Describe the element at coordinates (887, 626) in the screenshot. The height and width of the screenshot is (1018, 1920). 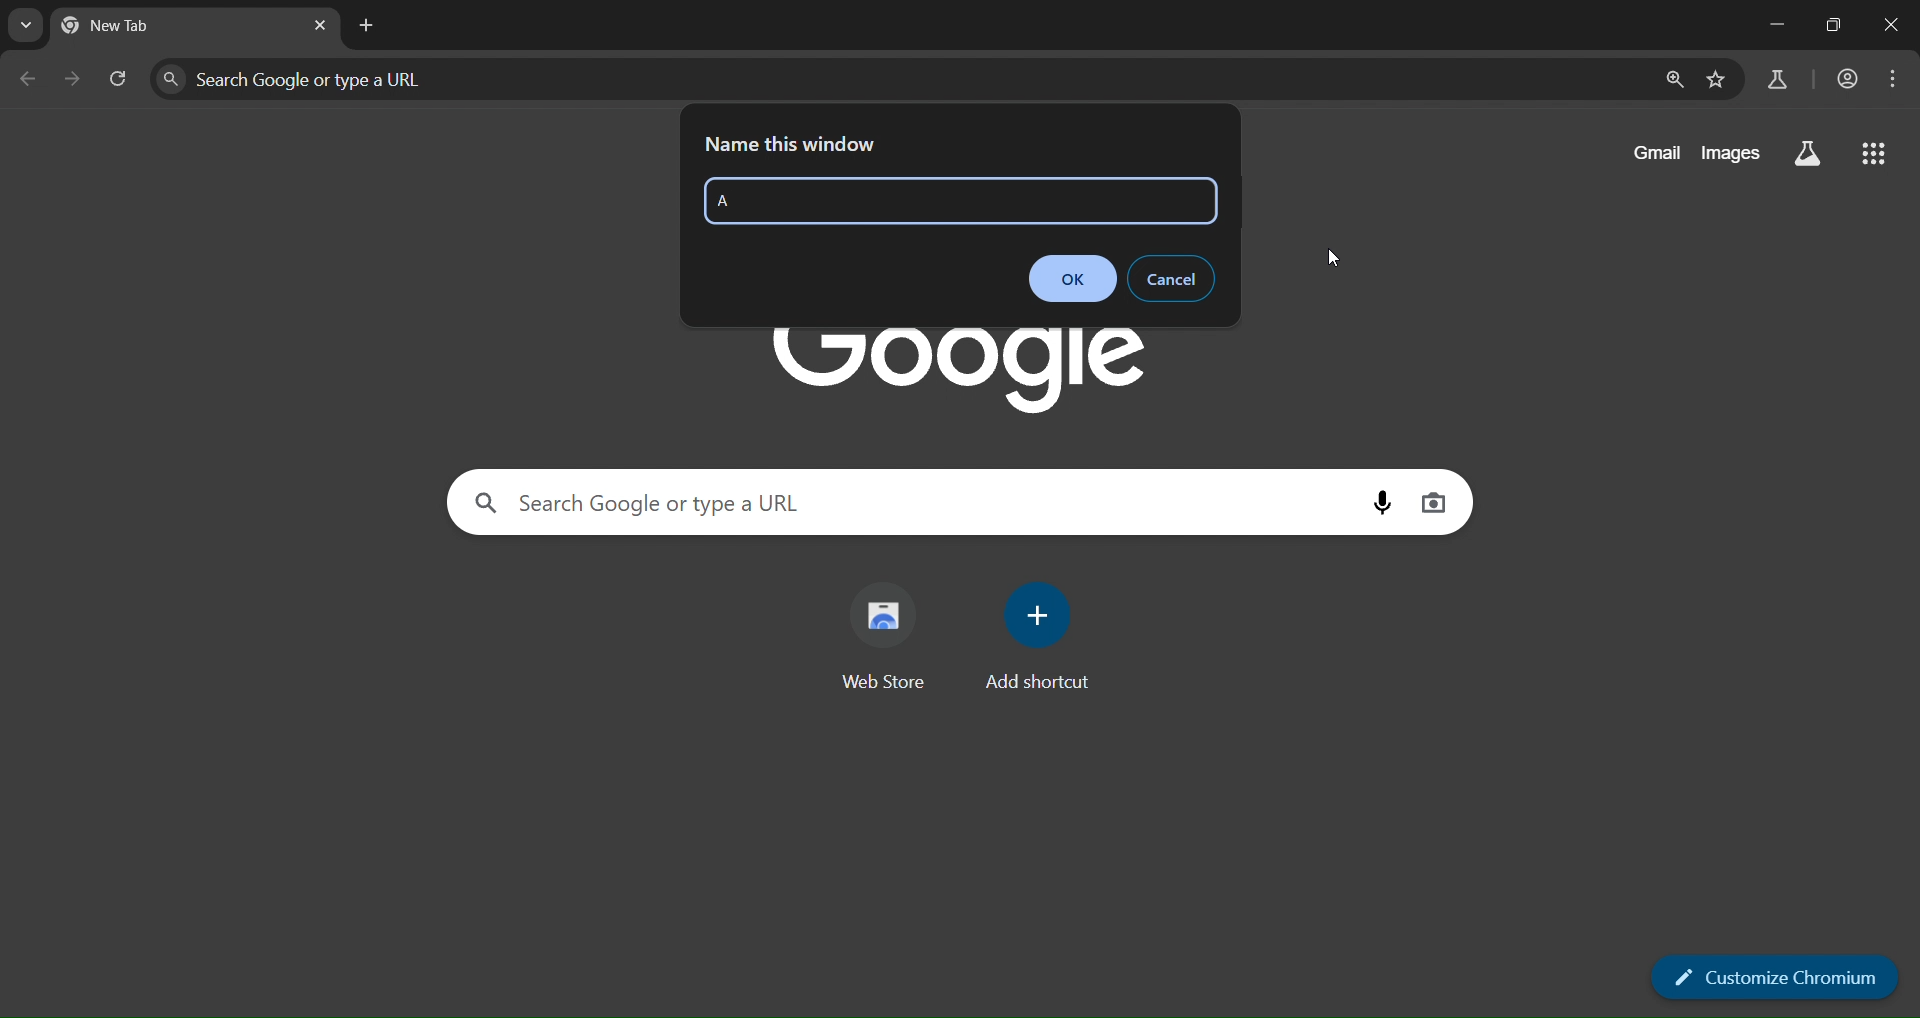
I see `web store` at that location.